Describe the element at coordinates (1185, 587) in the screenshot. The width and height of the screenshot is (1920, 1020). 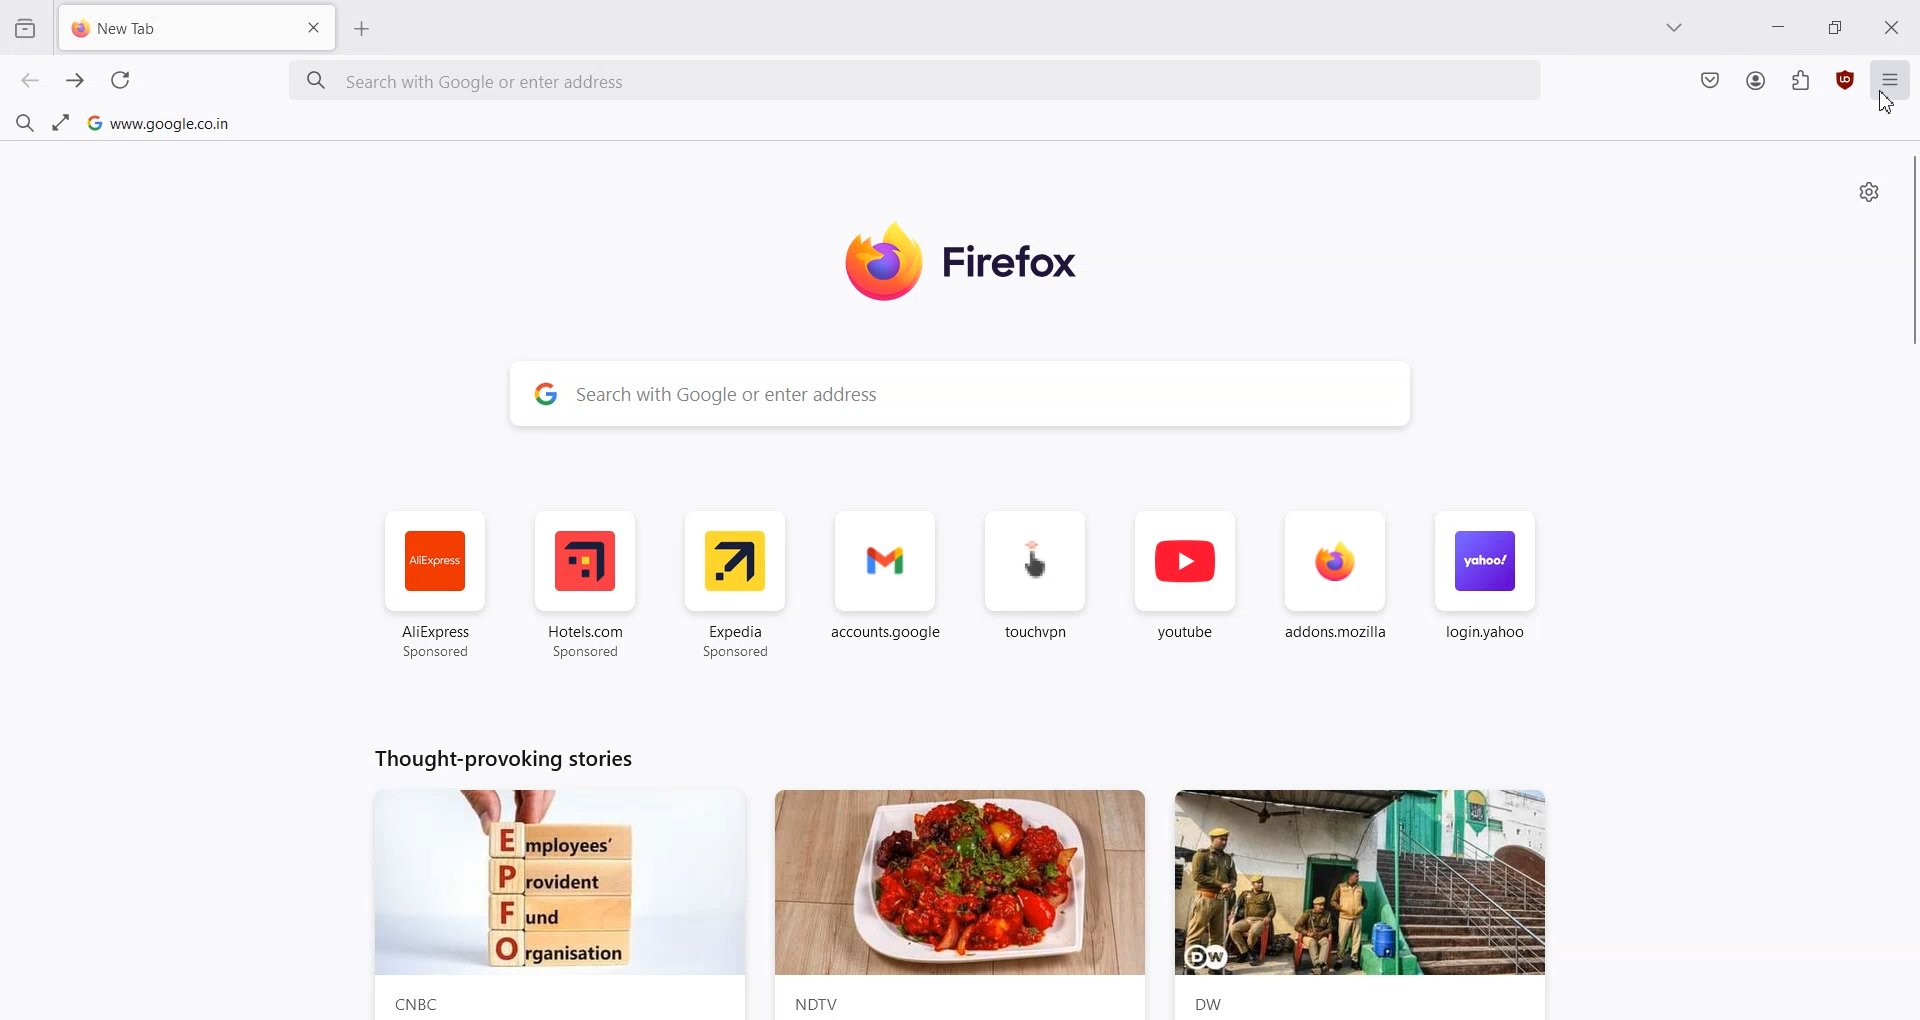
I see `youtube` at that location.